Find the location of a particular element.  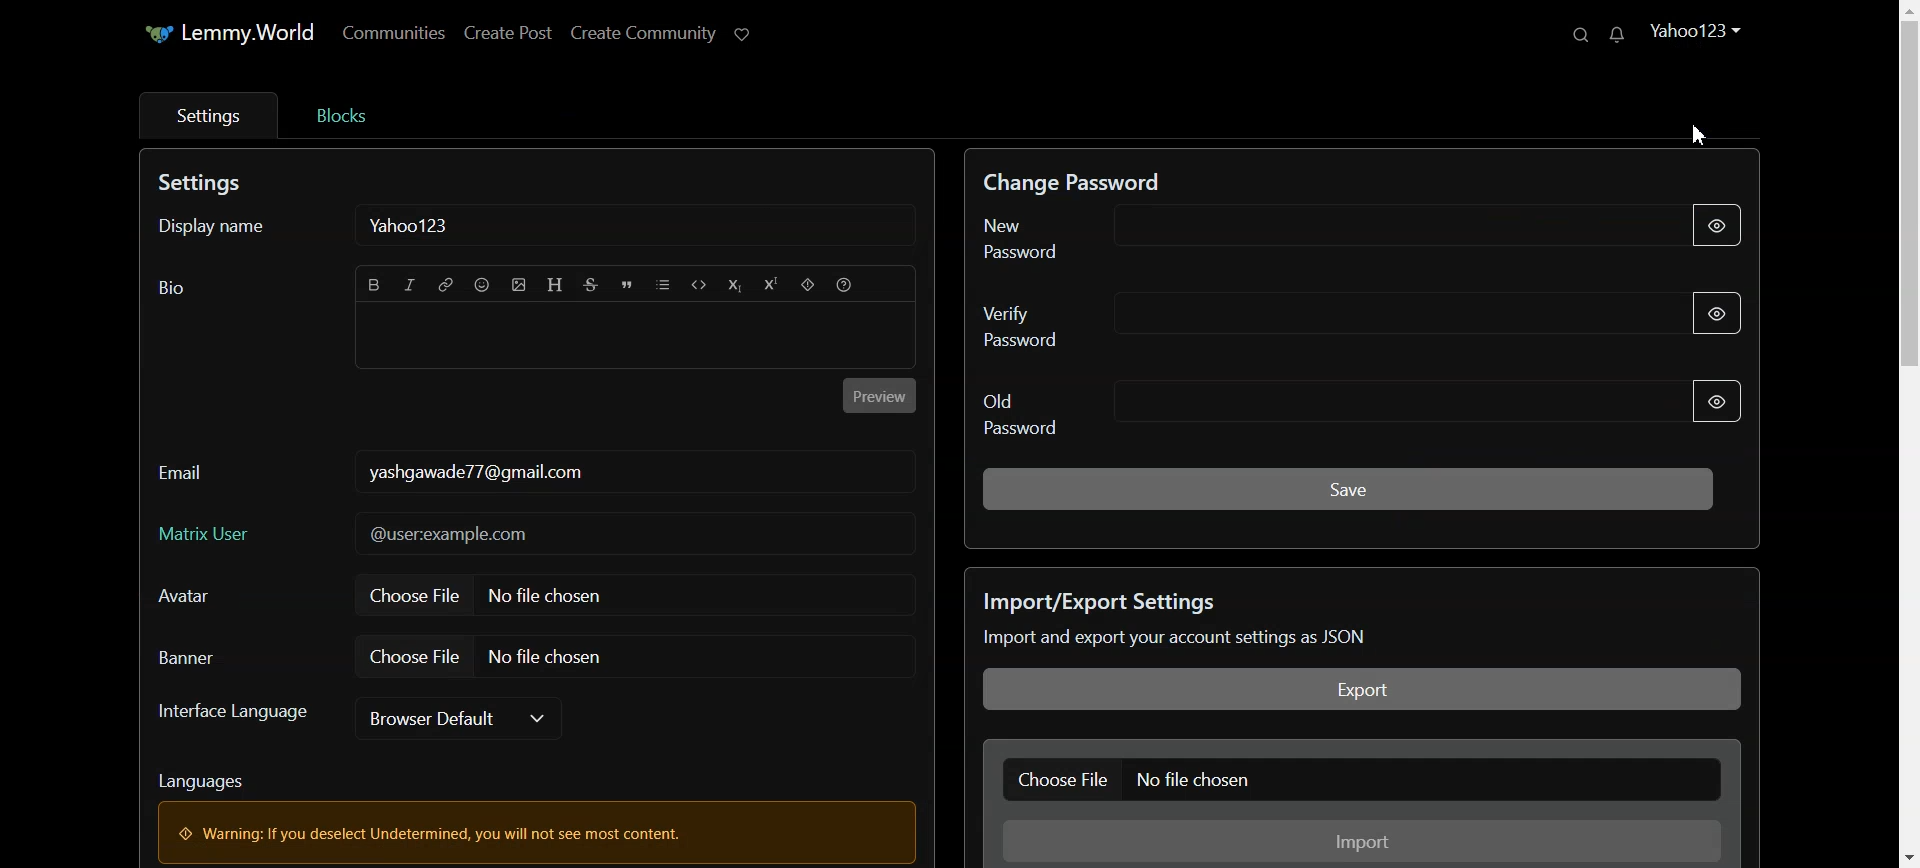

Choose file is located at coordinates (637, 656).